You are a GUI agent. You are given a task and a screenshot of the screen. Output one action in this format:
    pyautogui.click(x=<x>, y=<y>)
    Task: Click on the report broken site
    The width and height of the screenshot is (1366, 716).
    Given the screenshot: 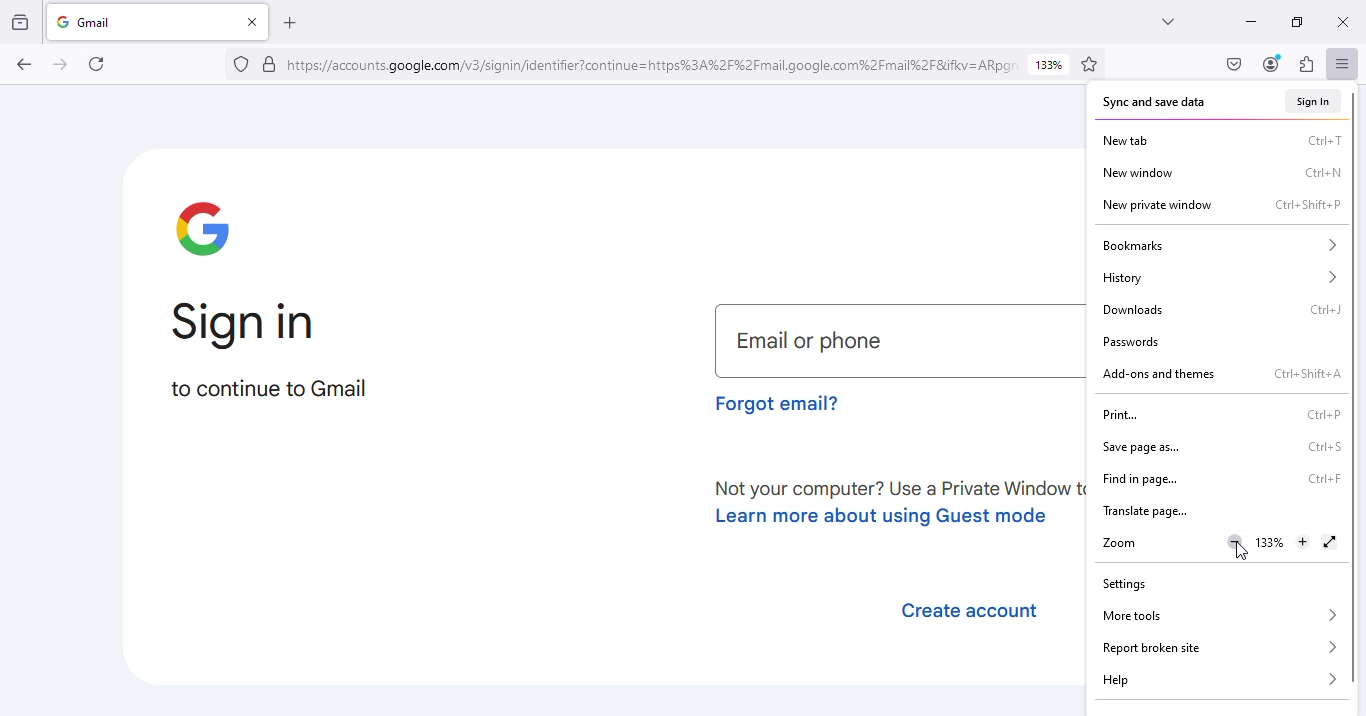 What is the action you would take?
    pyautogui.click(x=1219, y=647)
    